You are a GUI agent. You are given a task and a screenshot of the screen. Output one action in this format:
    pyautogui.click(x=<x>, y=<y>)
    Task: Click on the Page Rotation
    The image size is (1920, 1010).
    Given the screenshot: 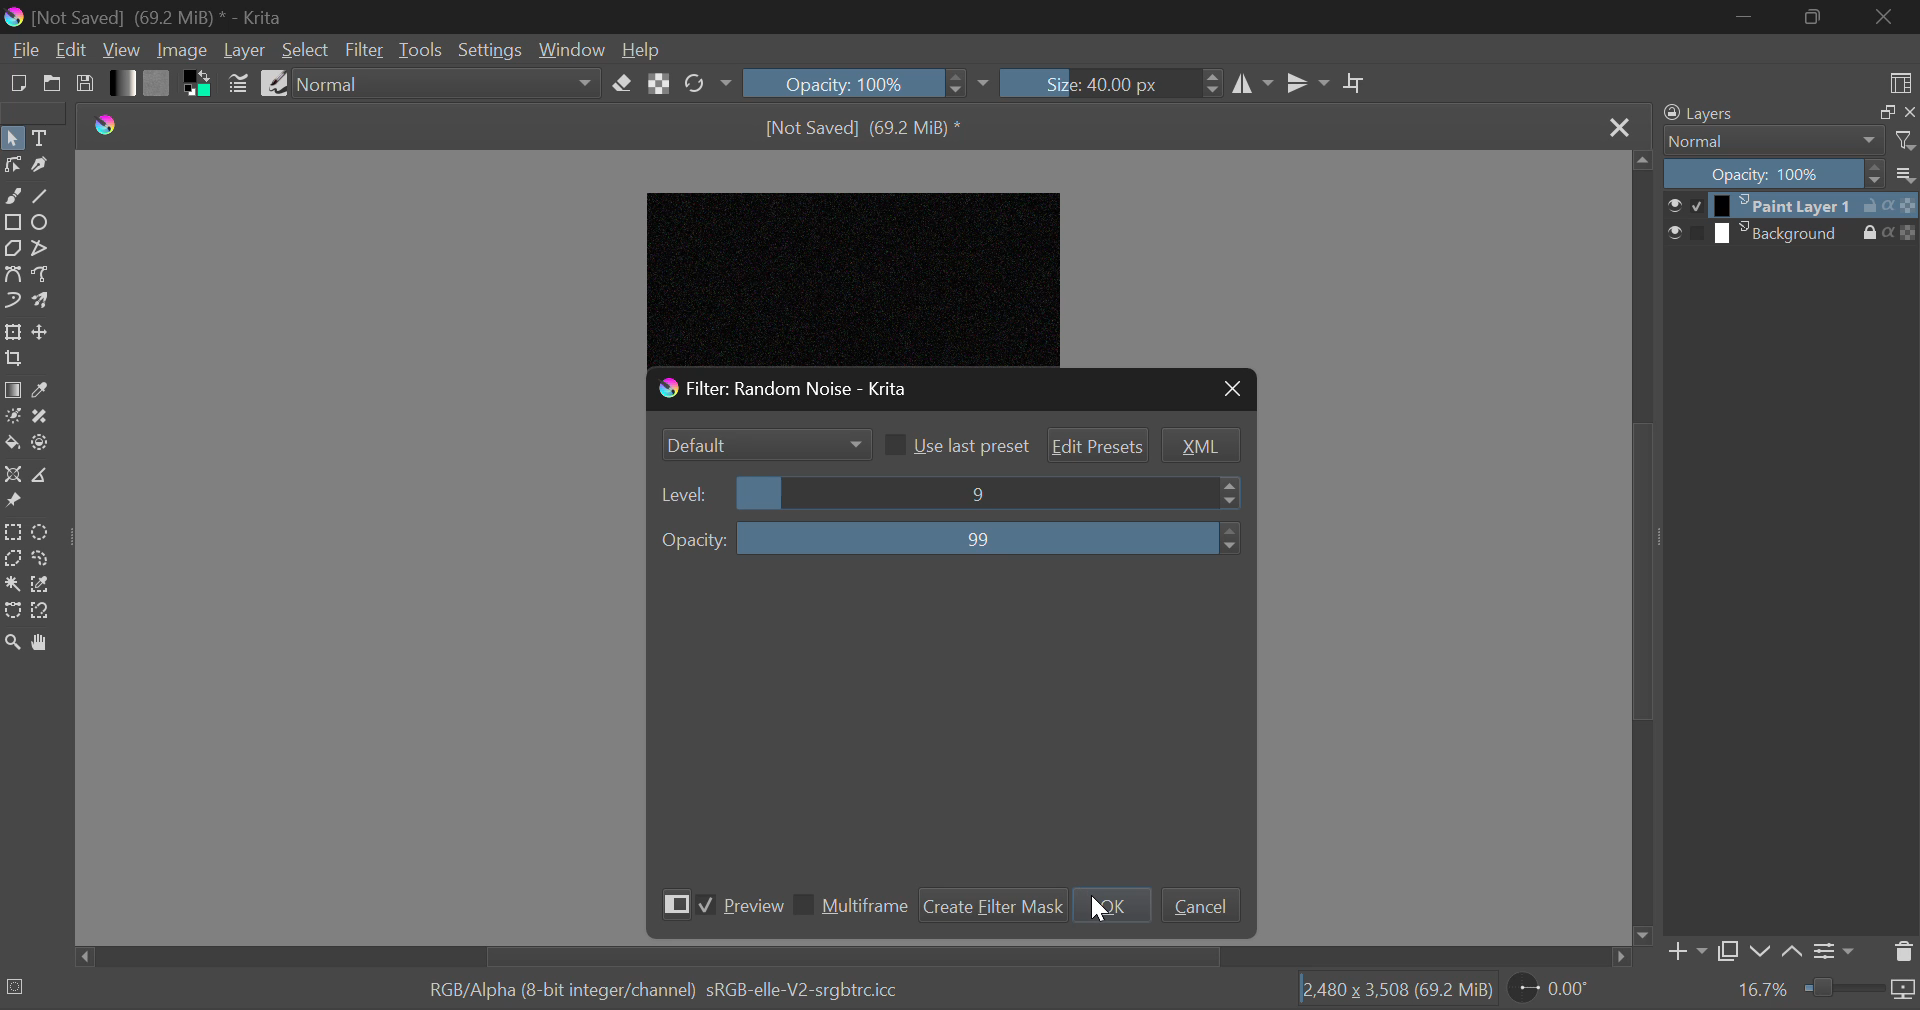 What is the action you would take?
    pyautogui.click(x=1553, y=991)
    